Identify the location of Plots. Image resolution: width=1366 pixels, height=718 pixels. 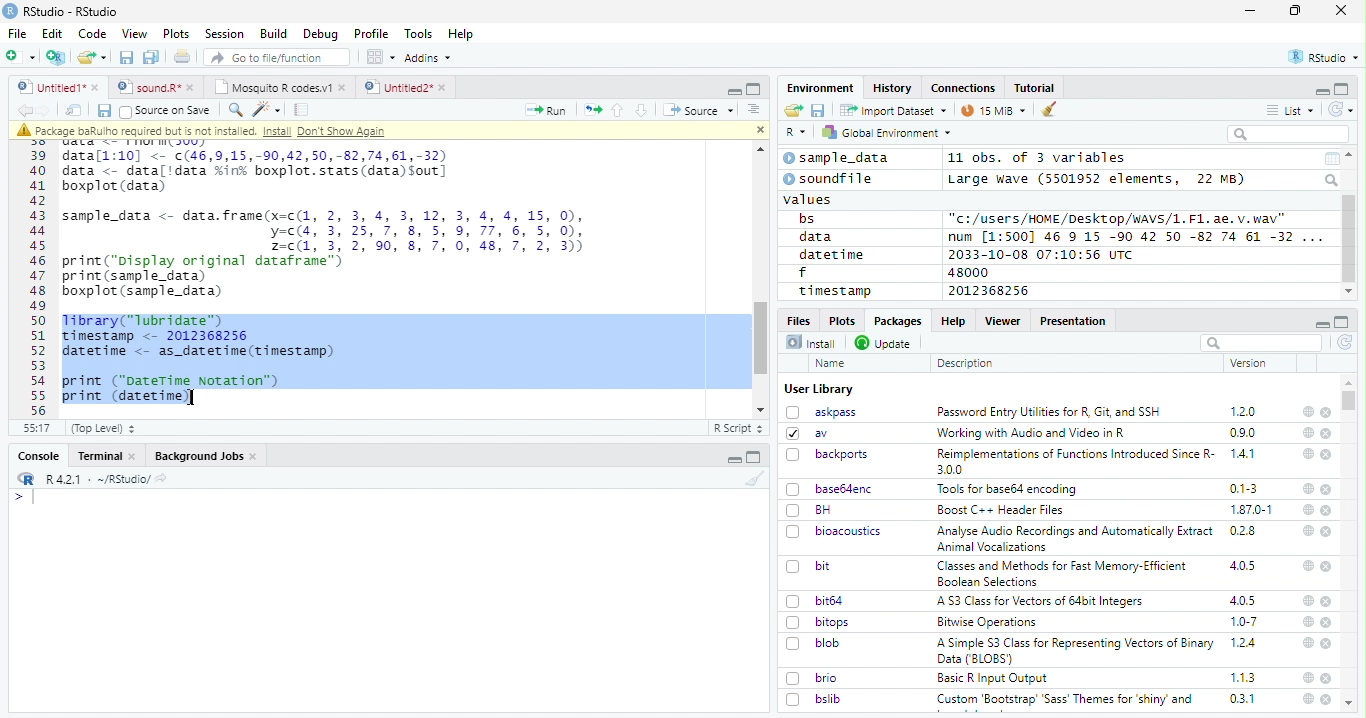
(176, 34).